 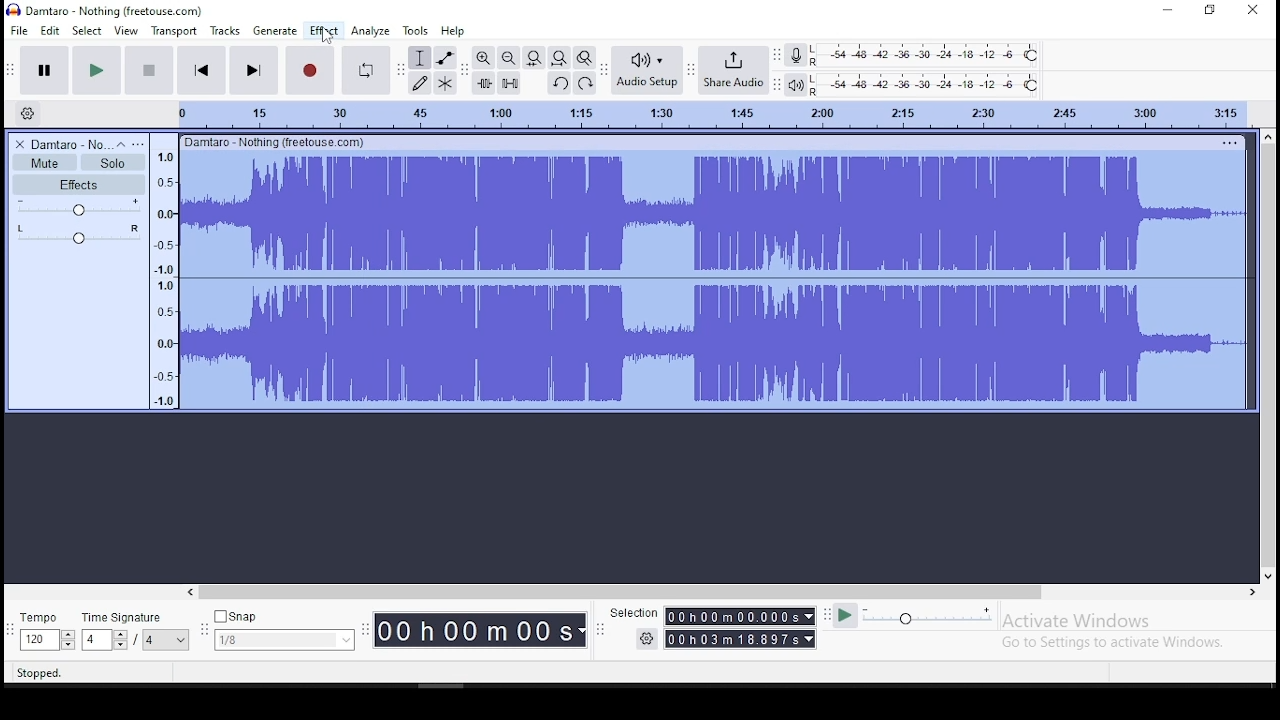 I want to click on draw tool, so click(x=420, y=83).